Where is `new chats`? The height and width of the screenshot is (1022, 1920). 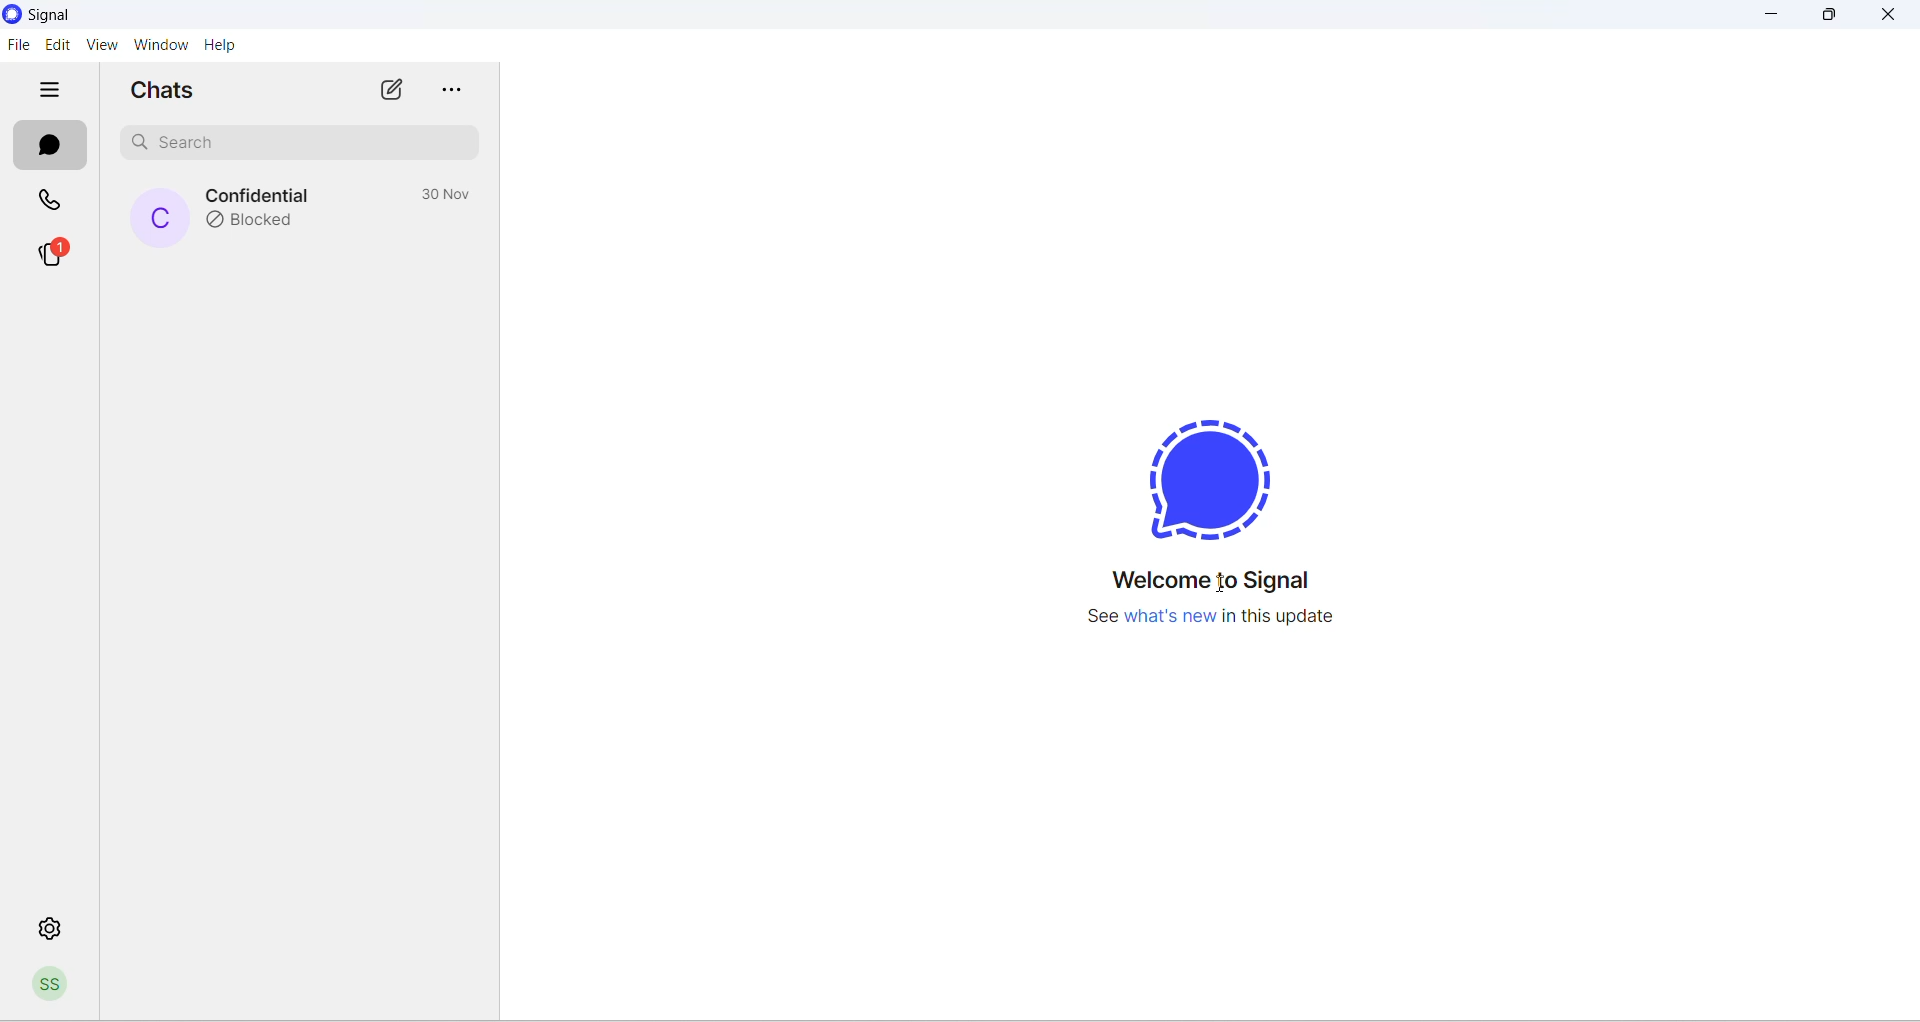
new chats is located at coordinates (392, 86).